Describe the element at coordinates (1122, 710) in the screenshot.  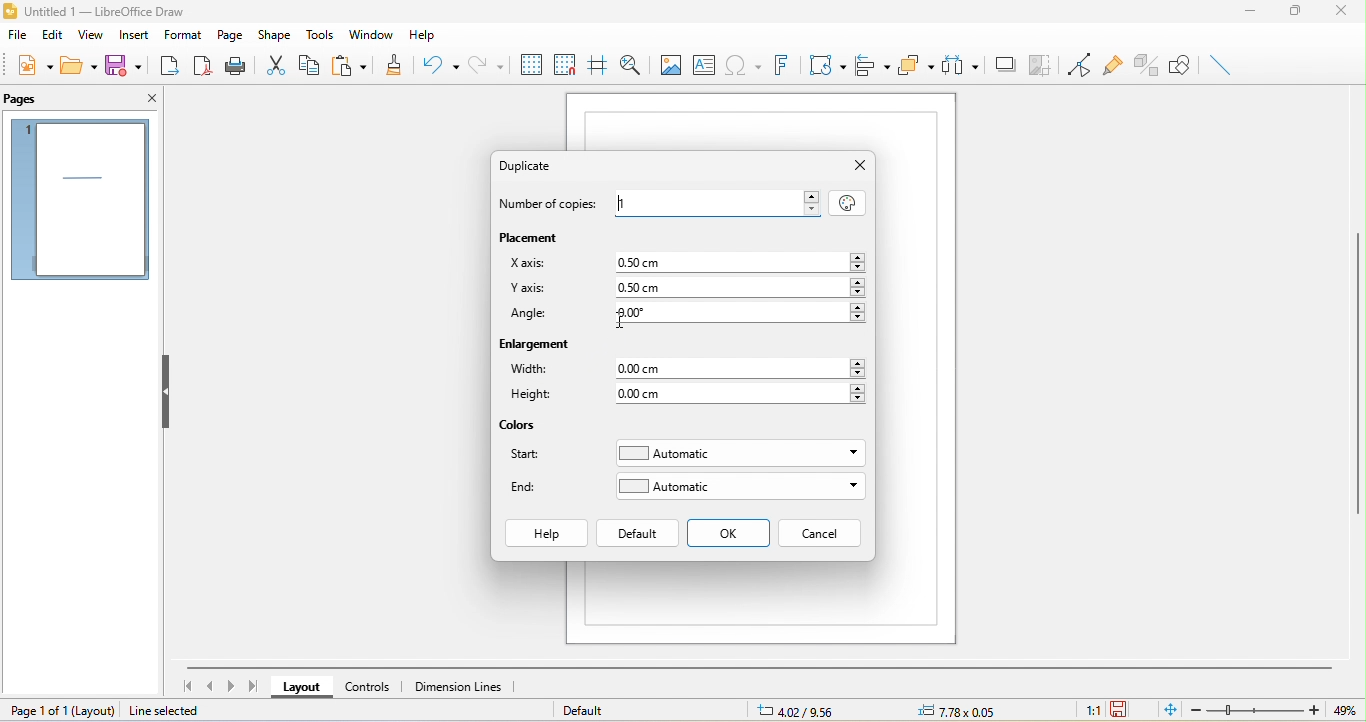
I see `the document has not been modified since the last save` at that location.